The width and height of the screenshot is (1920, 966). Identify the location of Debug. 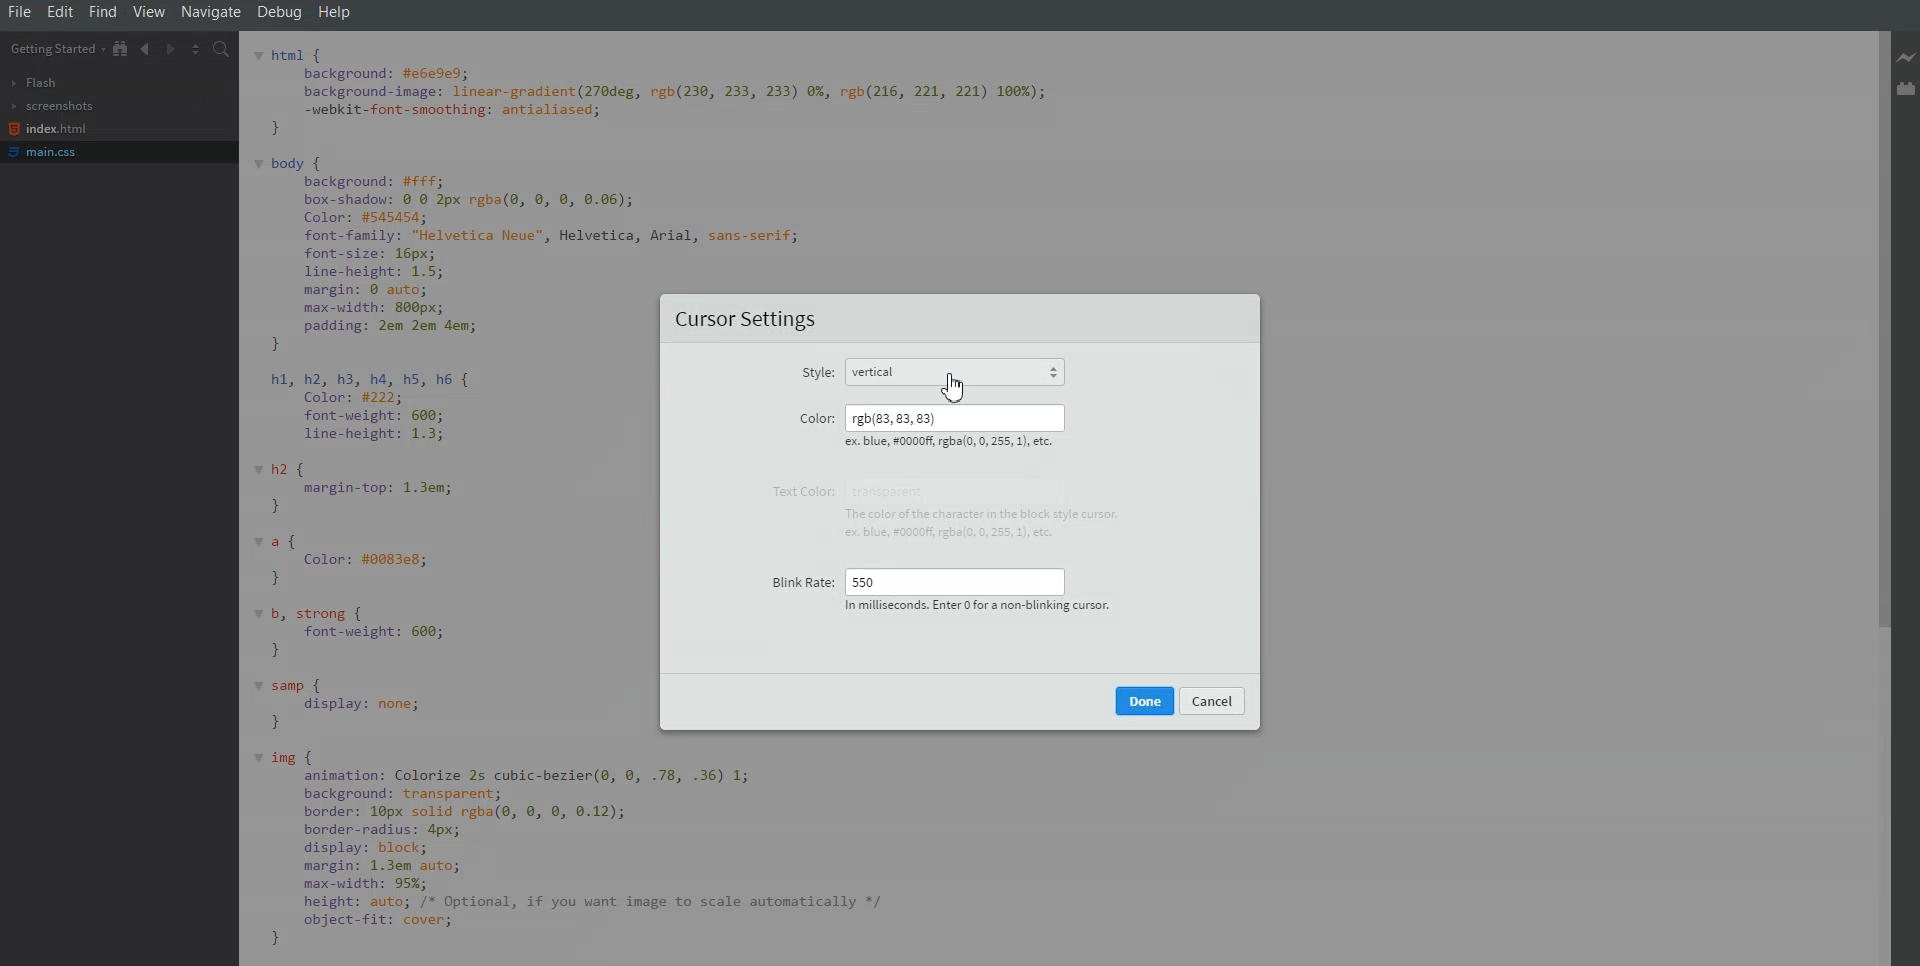
(281, 12).